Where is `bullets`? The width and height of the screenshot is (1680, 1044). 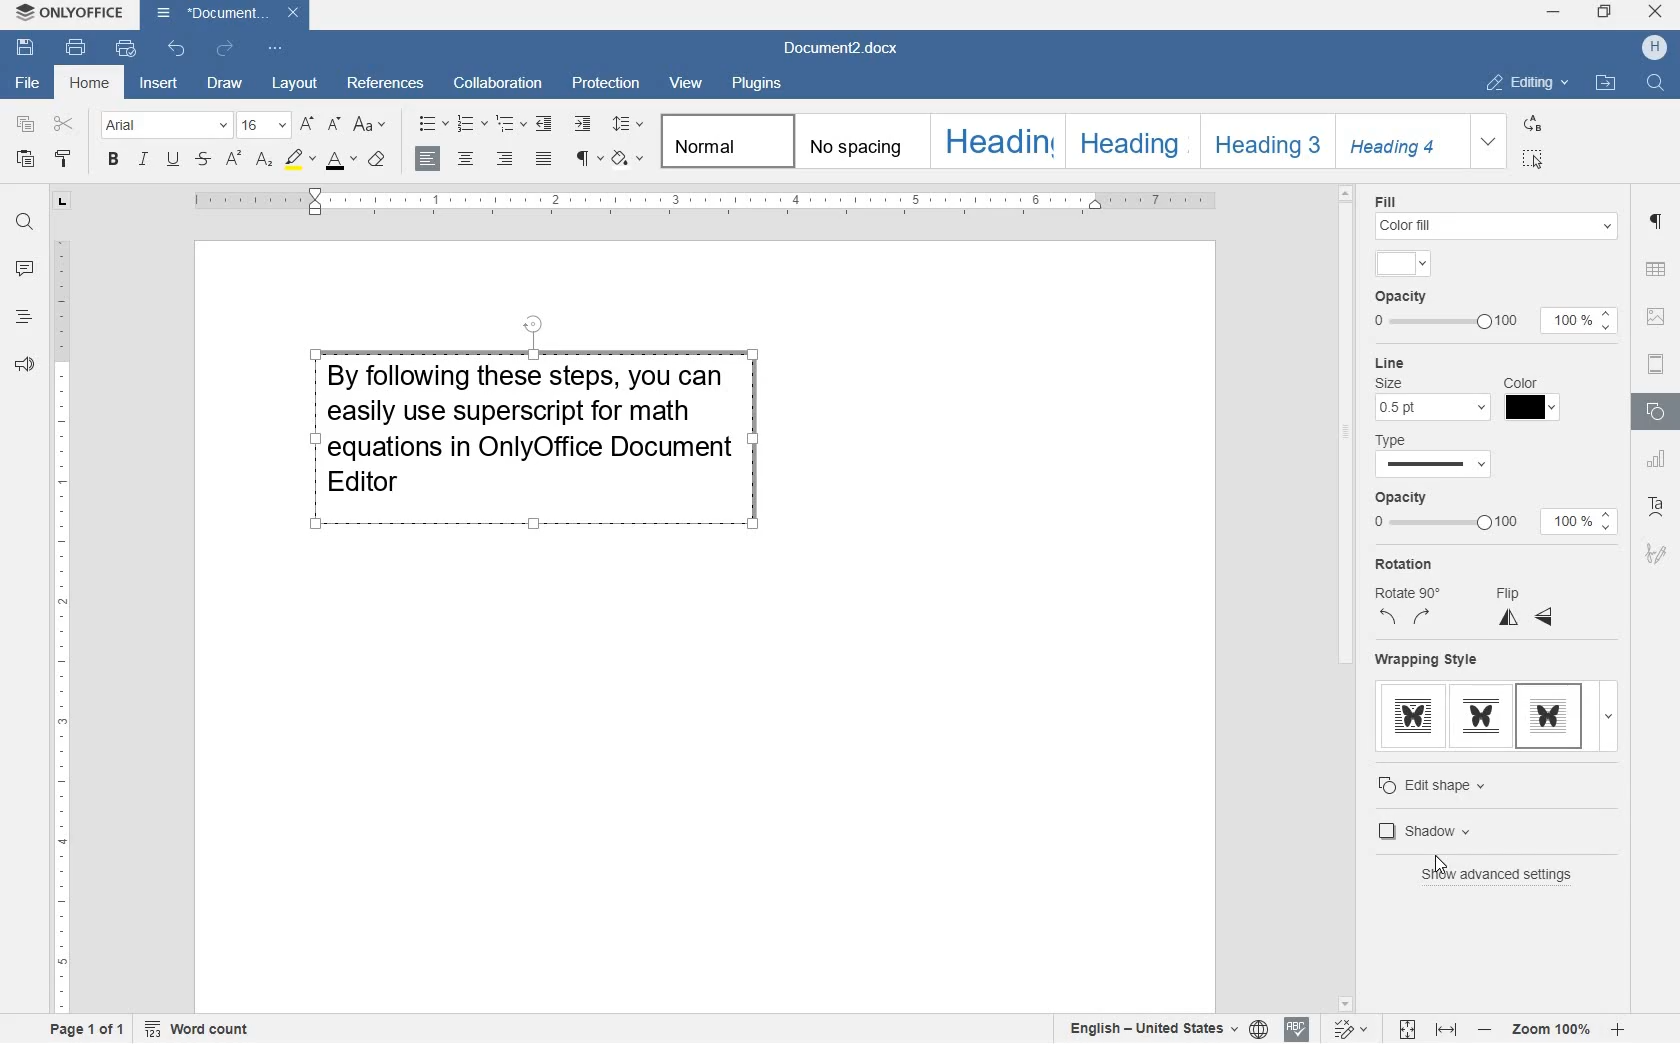
bullets is located at coordinates (434, 124).